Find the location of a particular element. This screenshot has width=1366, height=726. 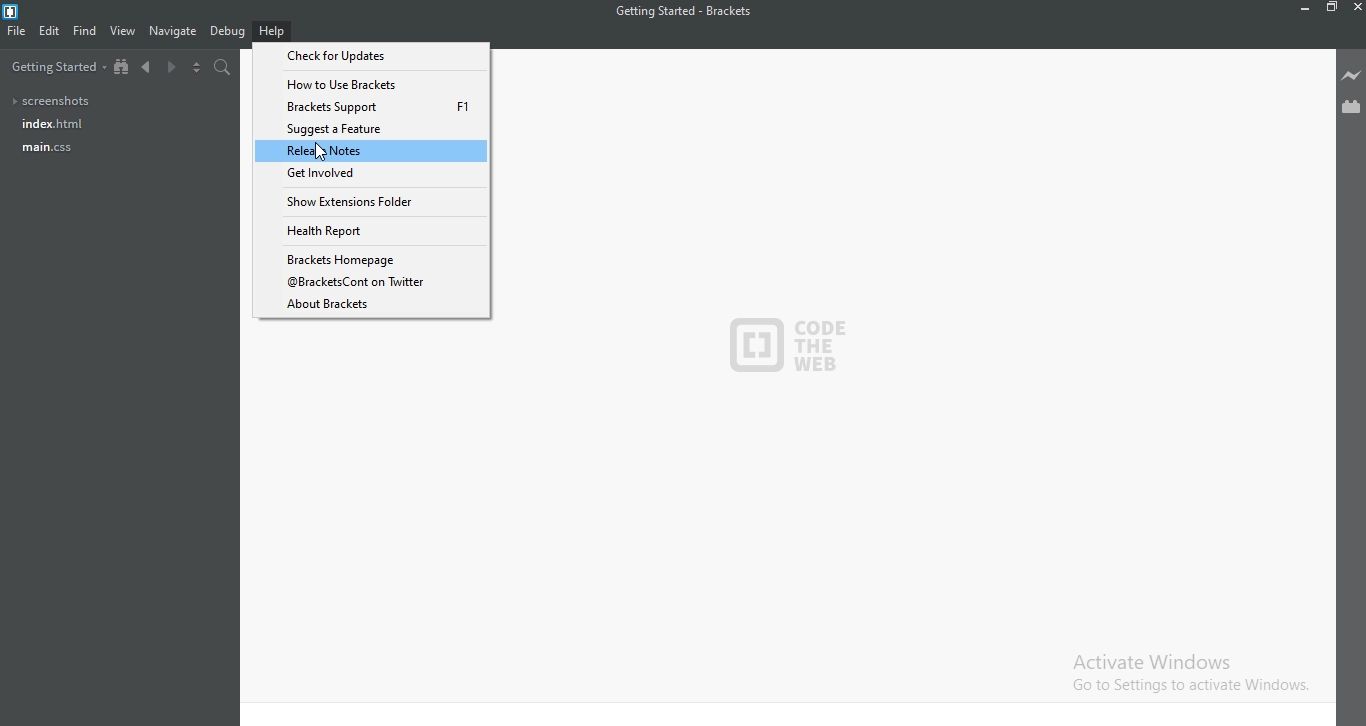

Edit is located at coordinates (50, 30).